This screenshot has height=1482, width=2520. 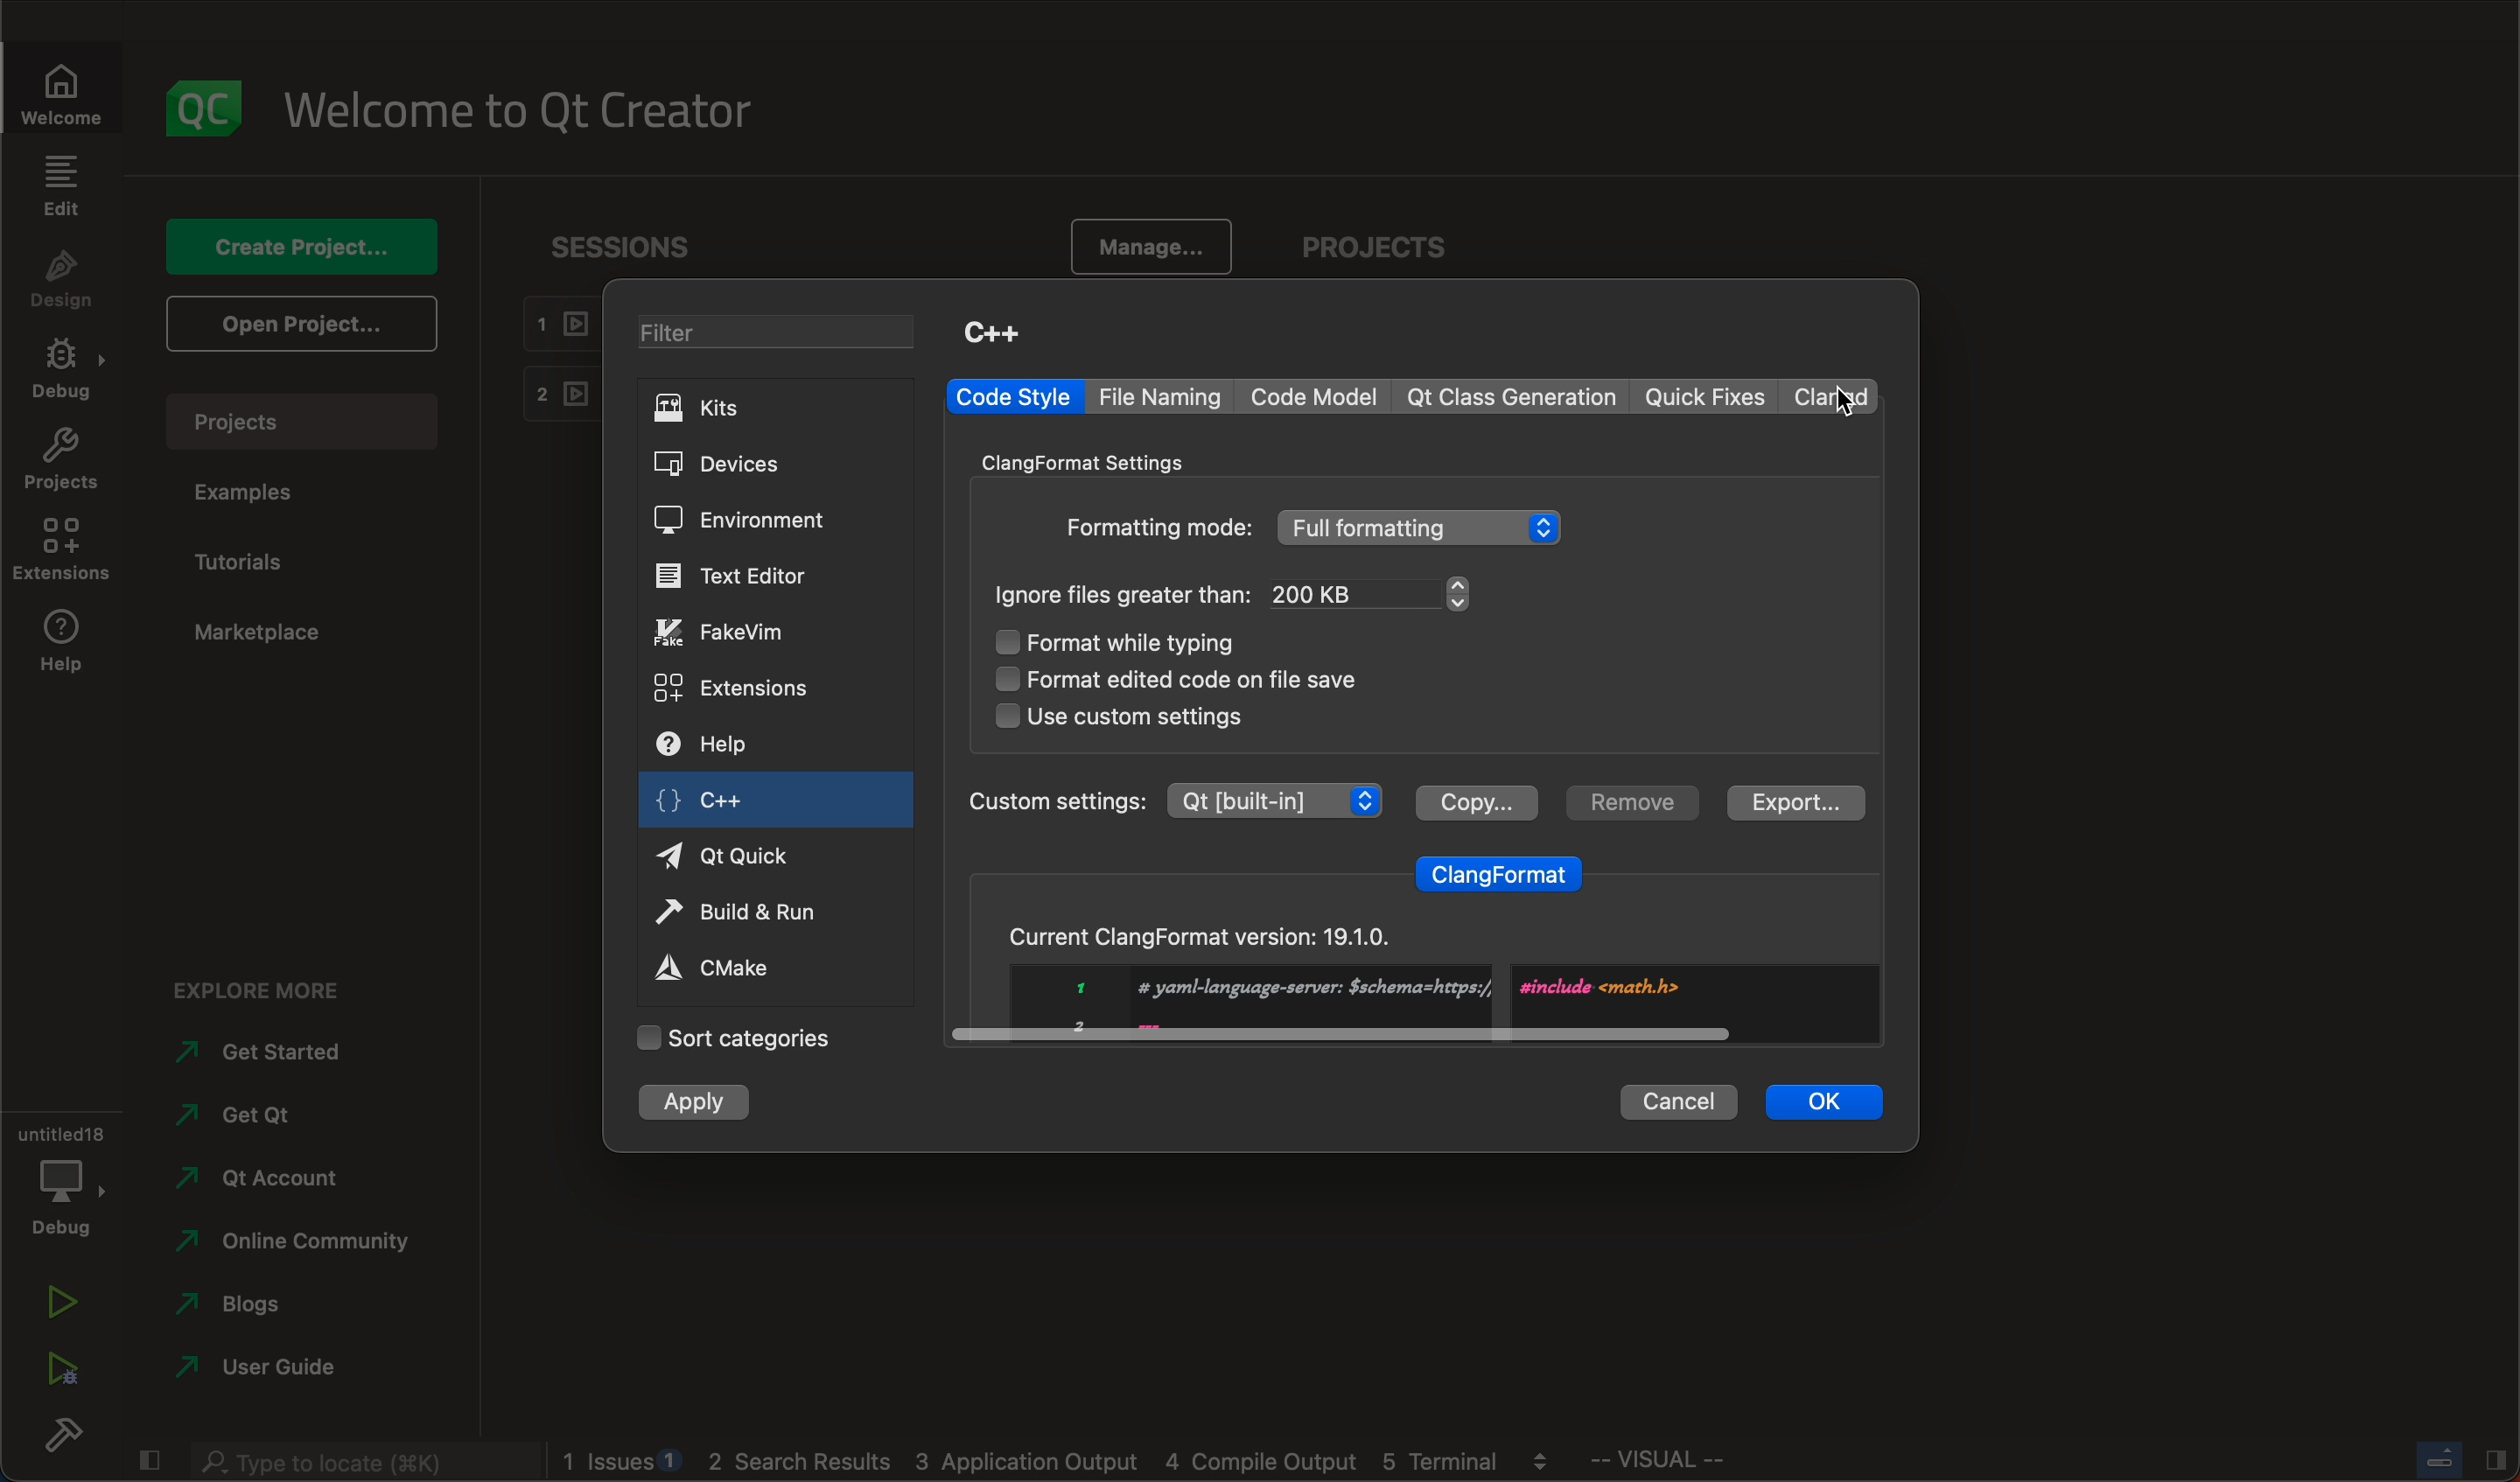 I want to click on files, so click(x=1243, y=595).